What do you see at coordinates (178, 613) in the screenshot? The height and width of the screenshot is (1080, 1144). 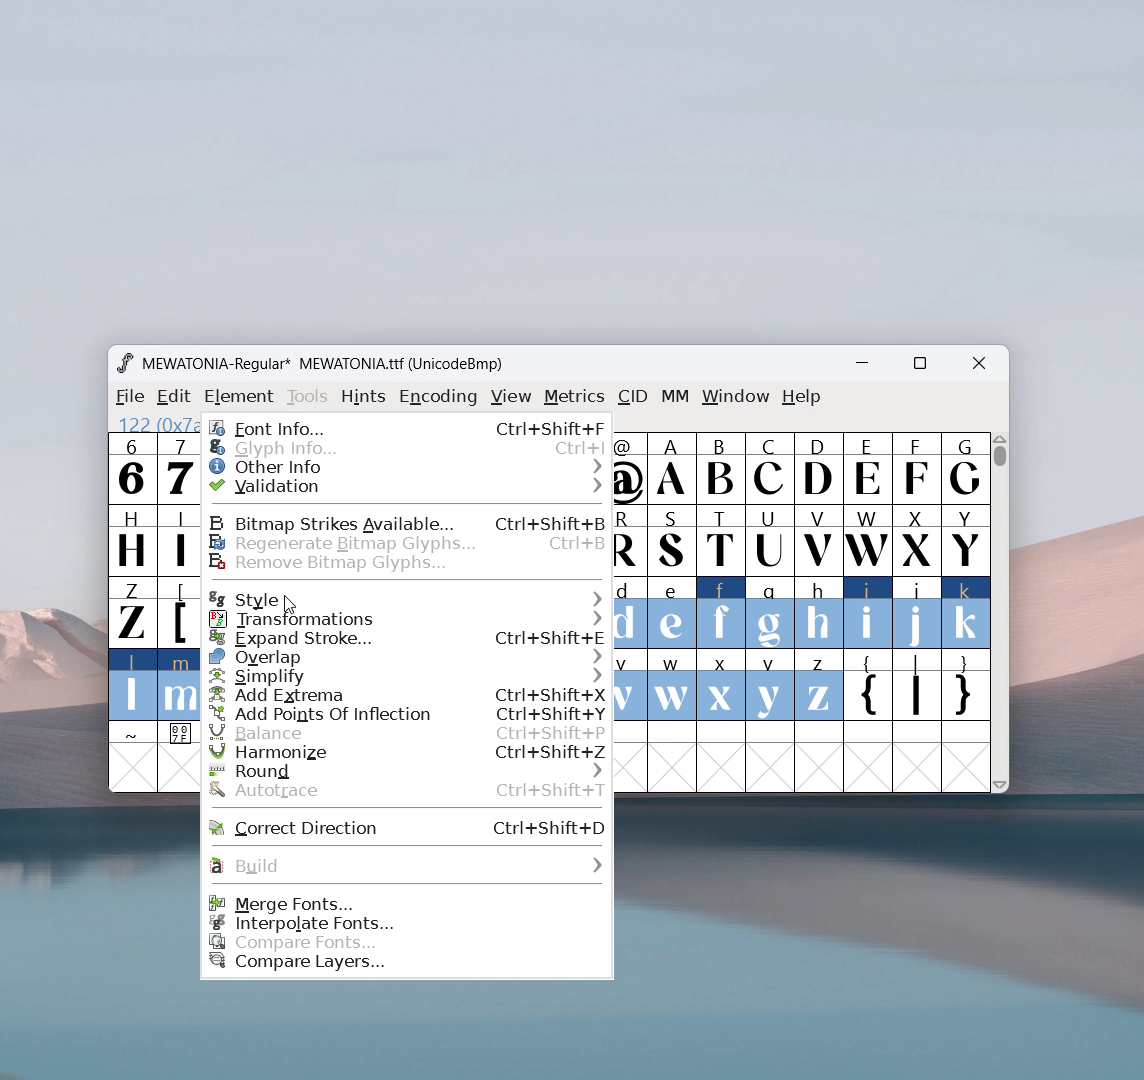 I see `[` at bounding box center [178, 613].